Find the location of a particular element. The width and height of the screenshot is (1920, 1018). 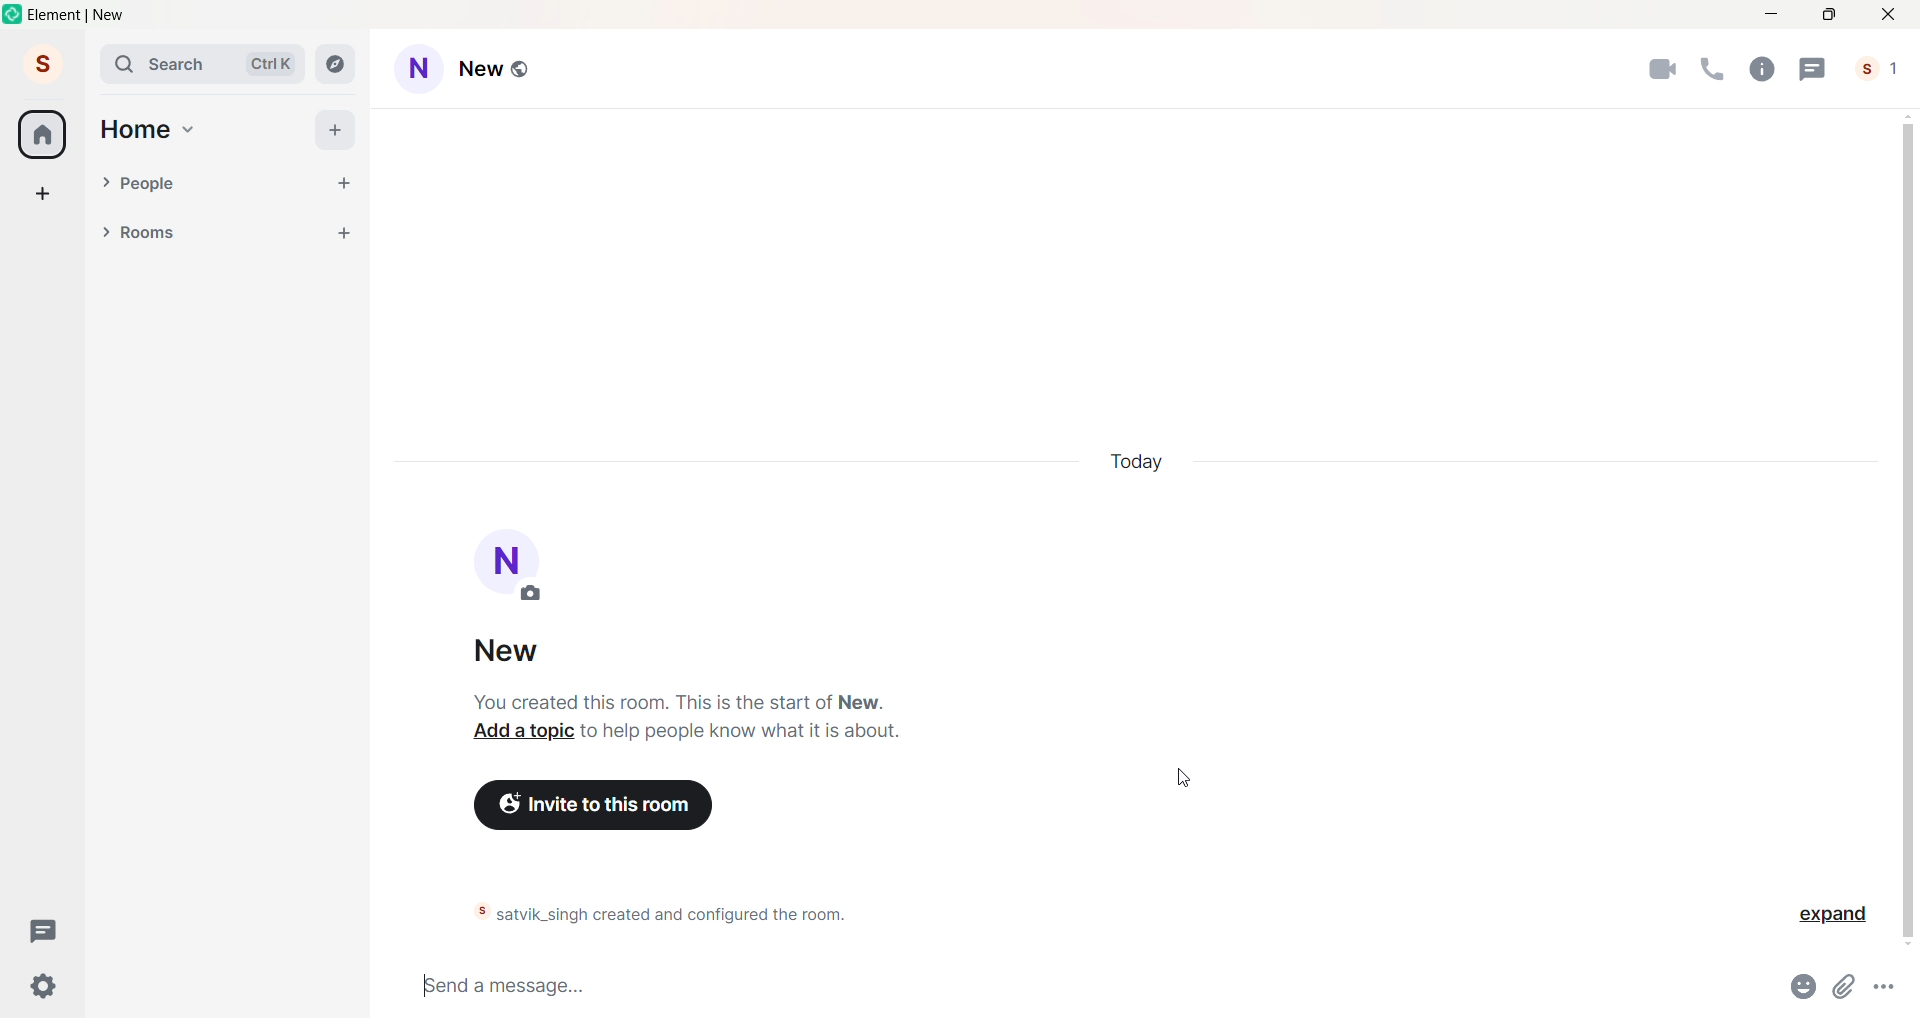

cursor is located at coordinates (1186, 777).